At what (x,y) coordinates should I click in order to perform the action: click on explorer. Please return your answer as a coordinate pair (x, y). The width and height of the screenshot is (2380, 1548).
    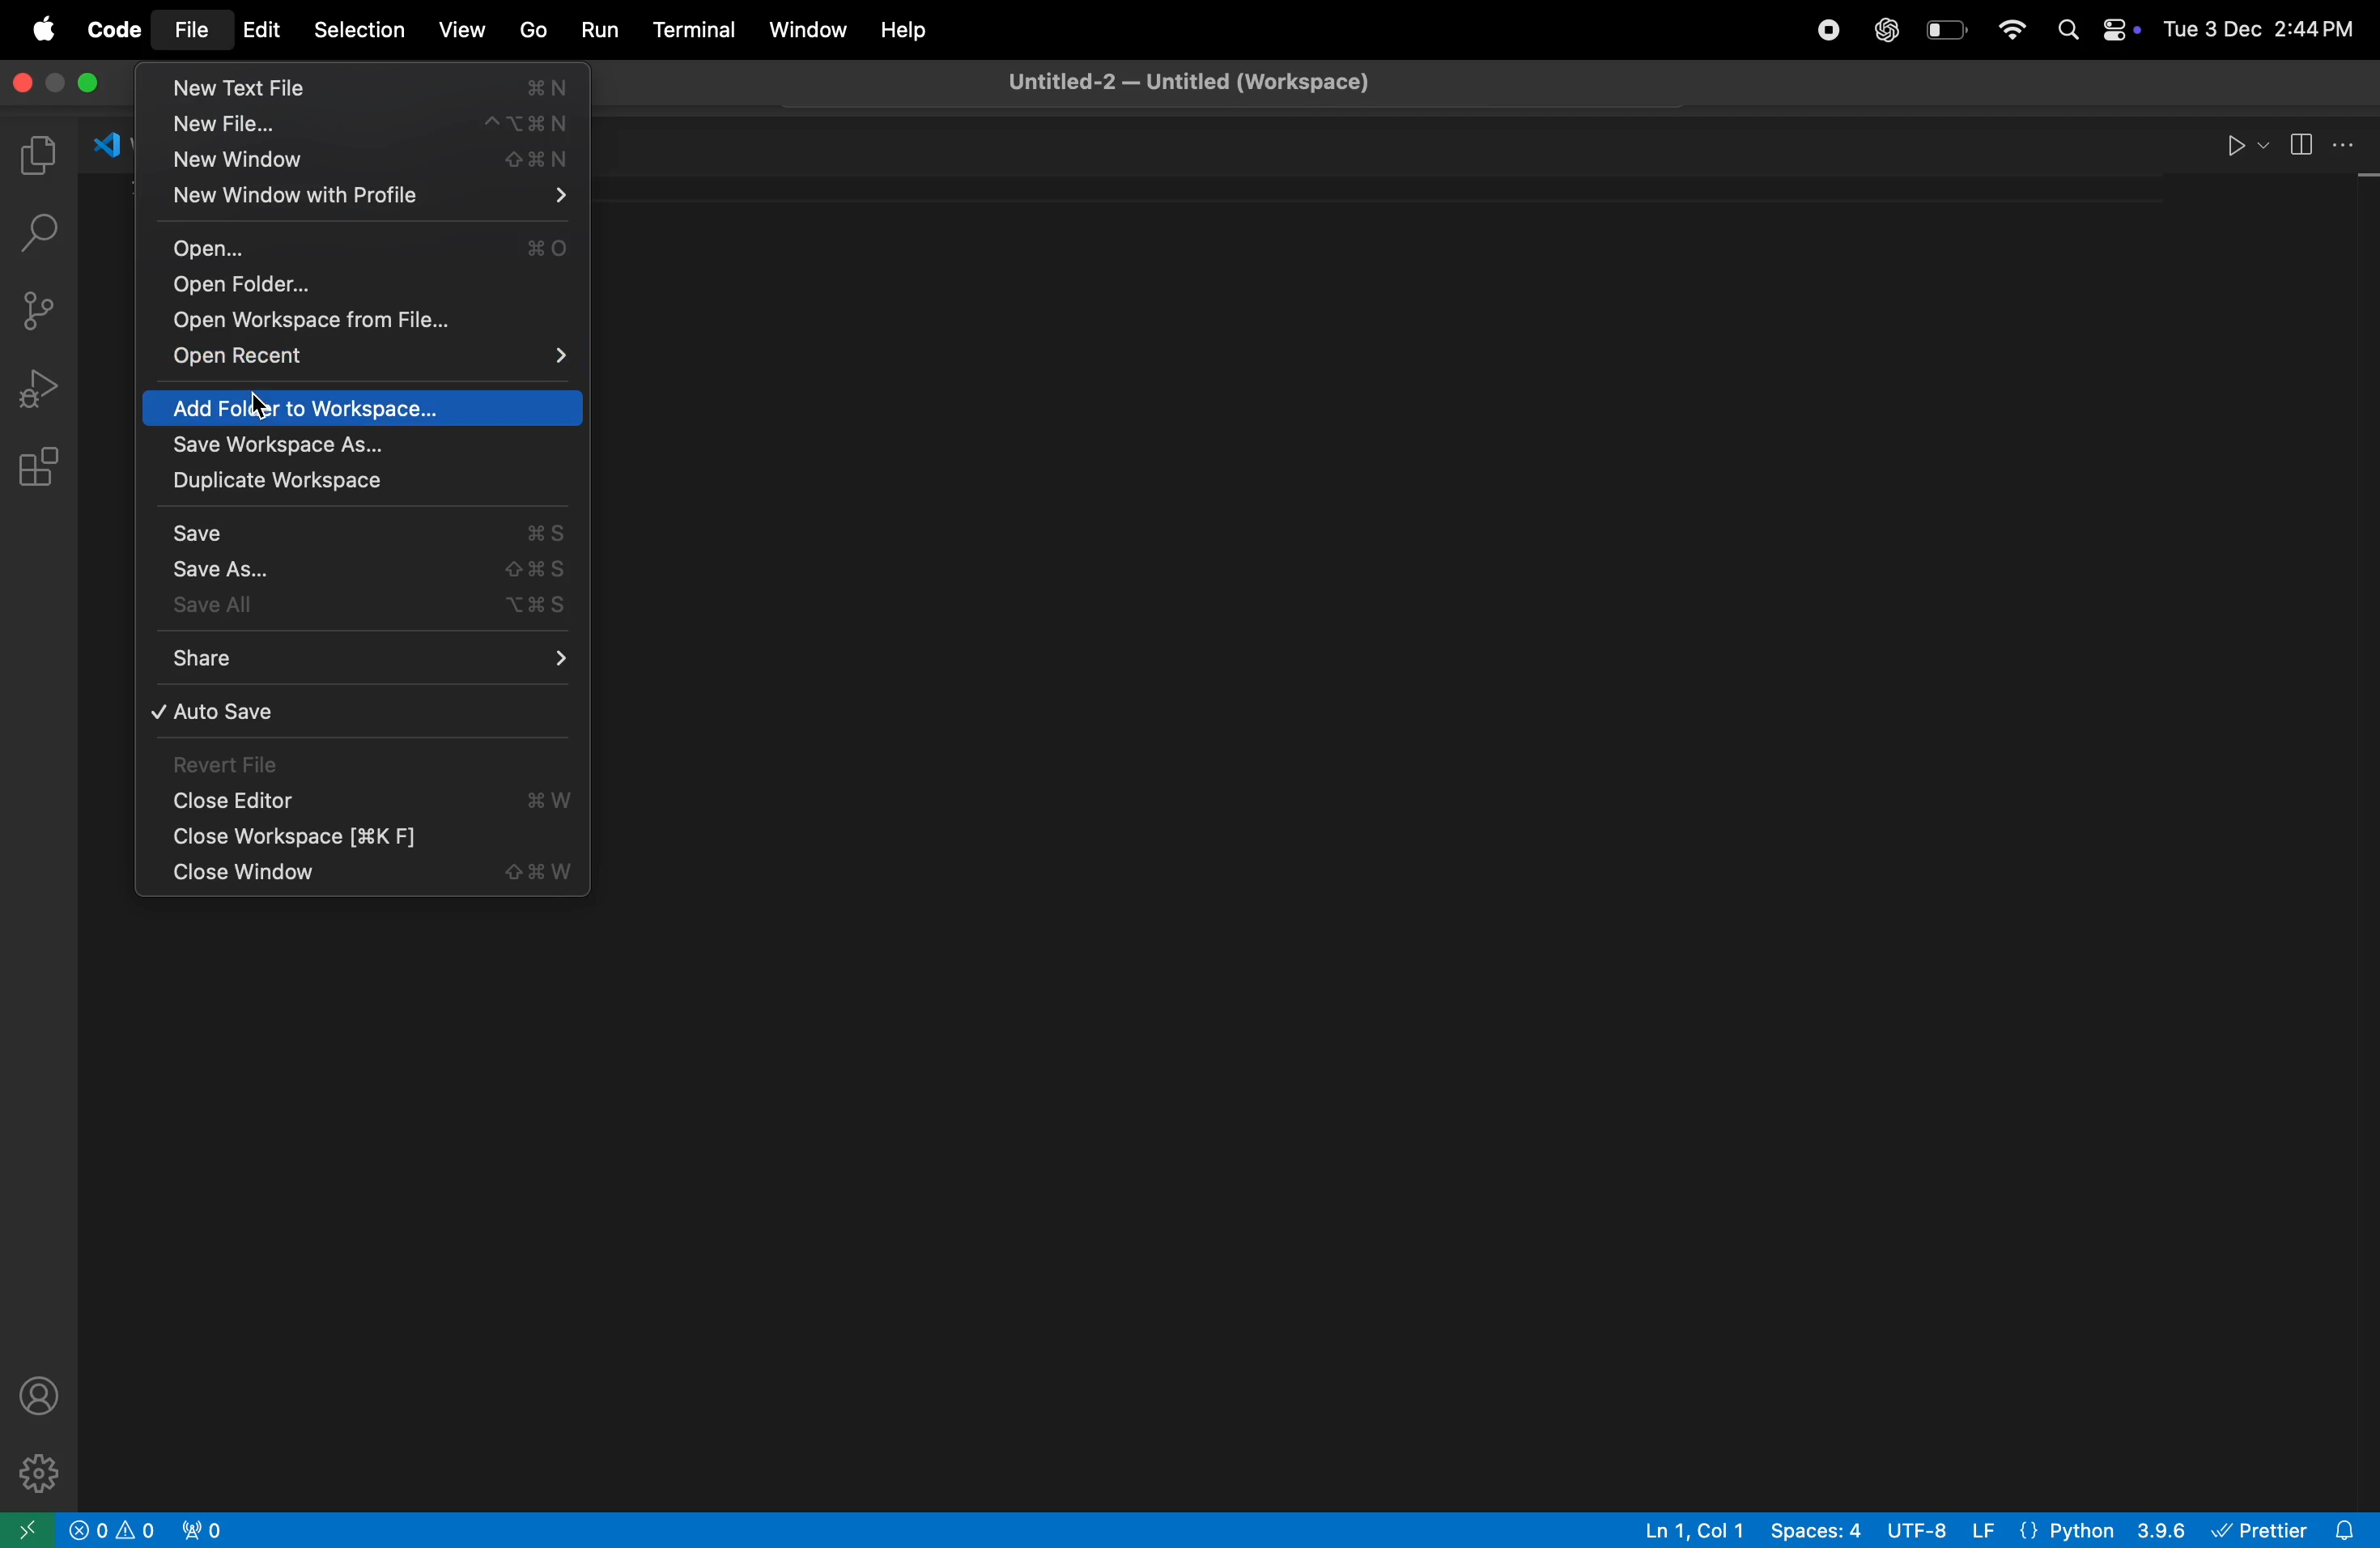
    Looking at the image, I should click on (41, 149).